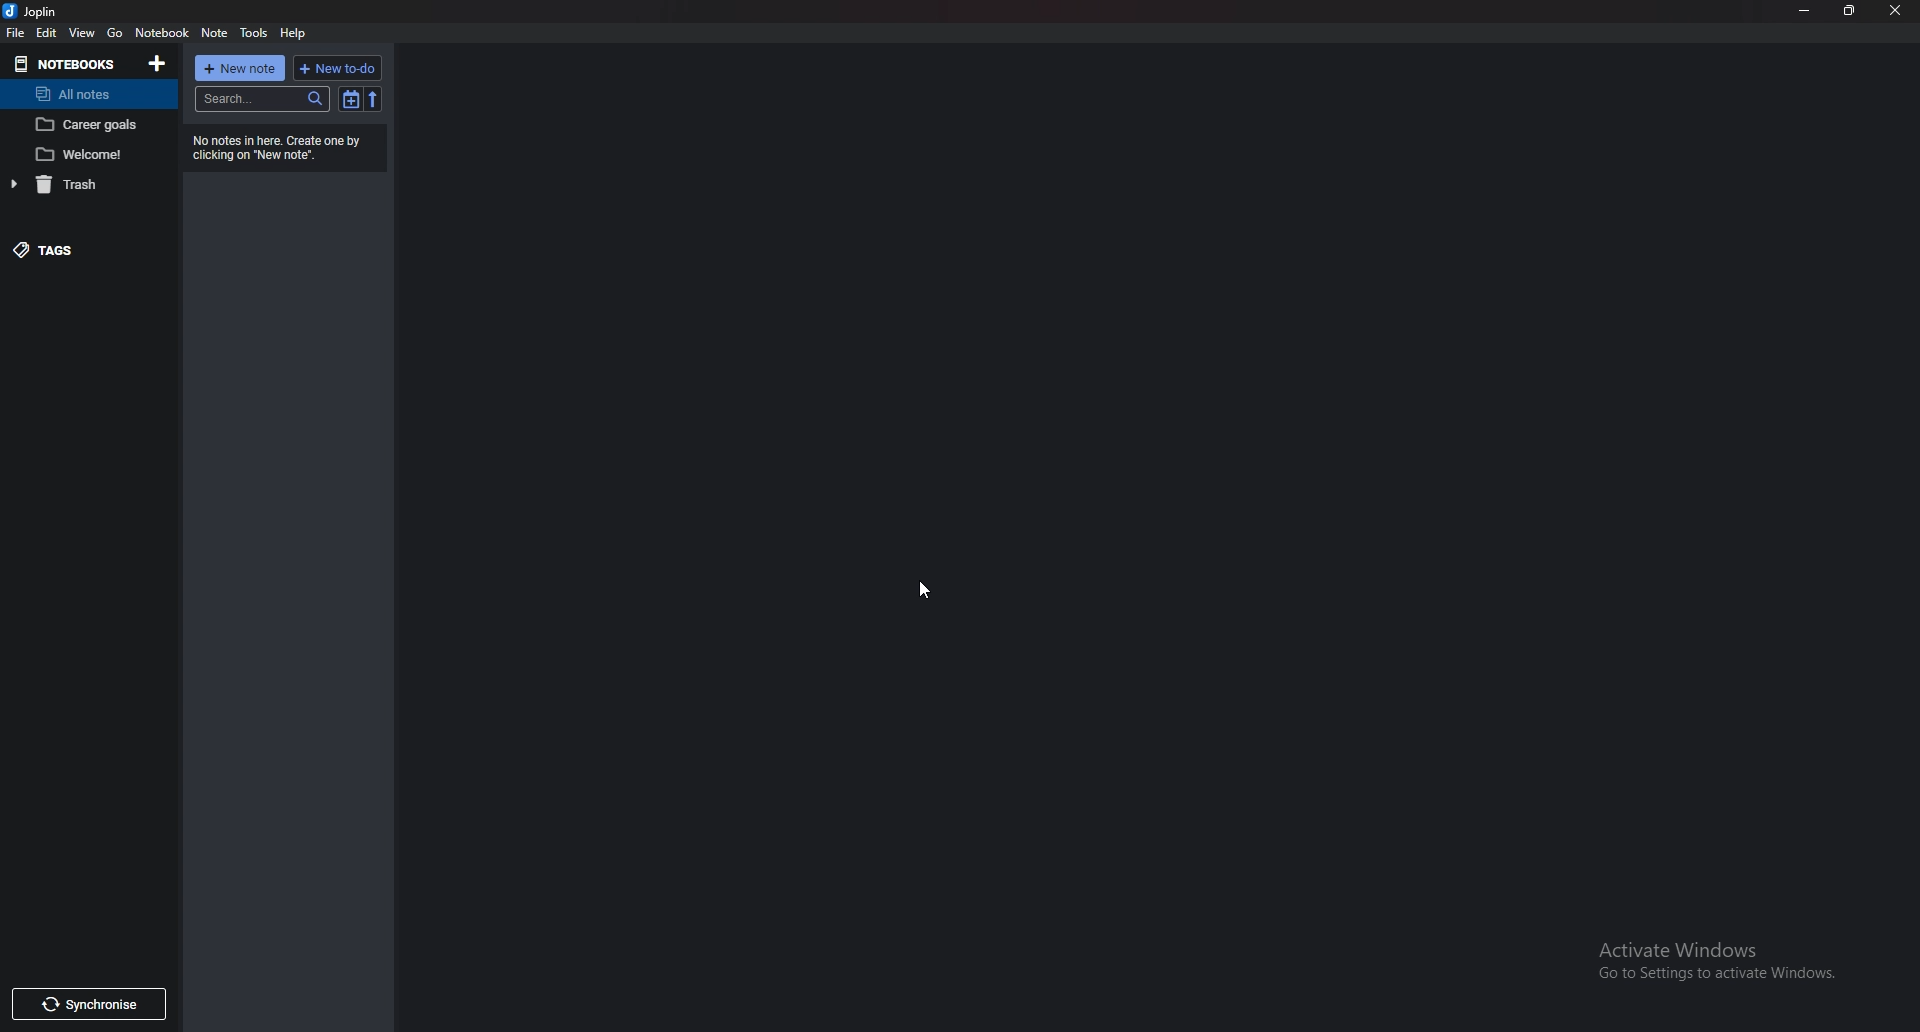  What do you see at coordinates (255, 33) in the screenshot?
I see `tools` at bounding box center [255, 33].